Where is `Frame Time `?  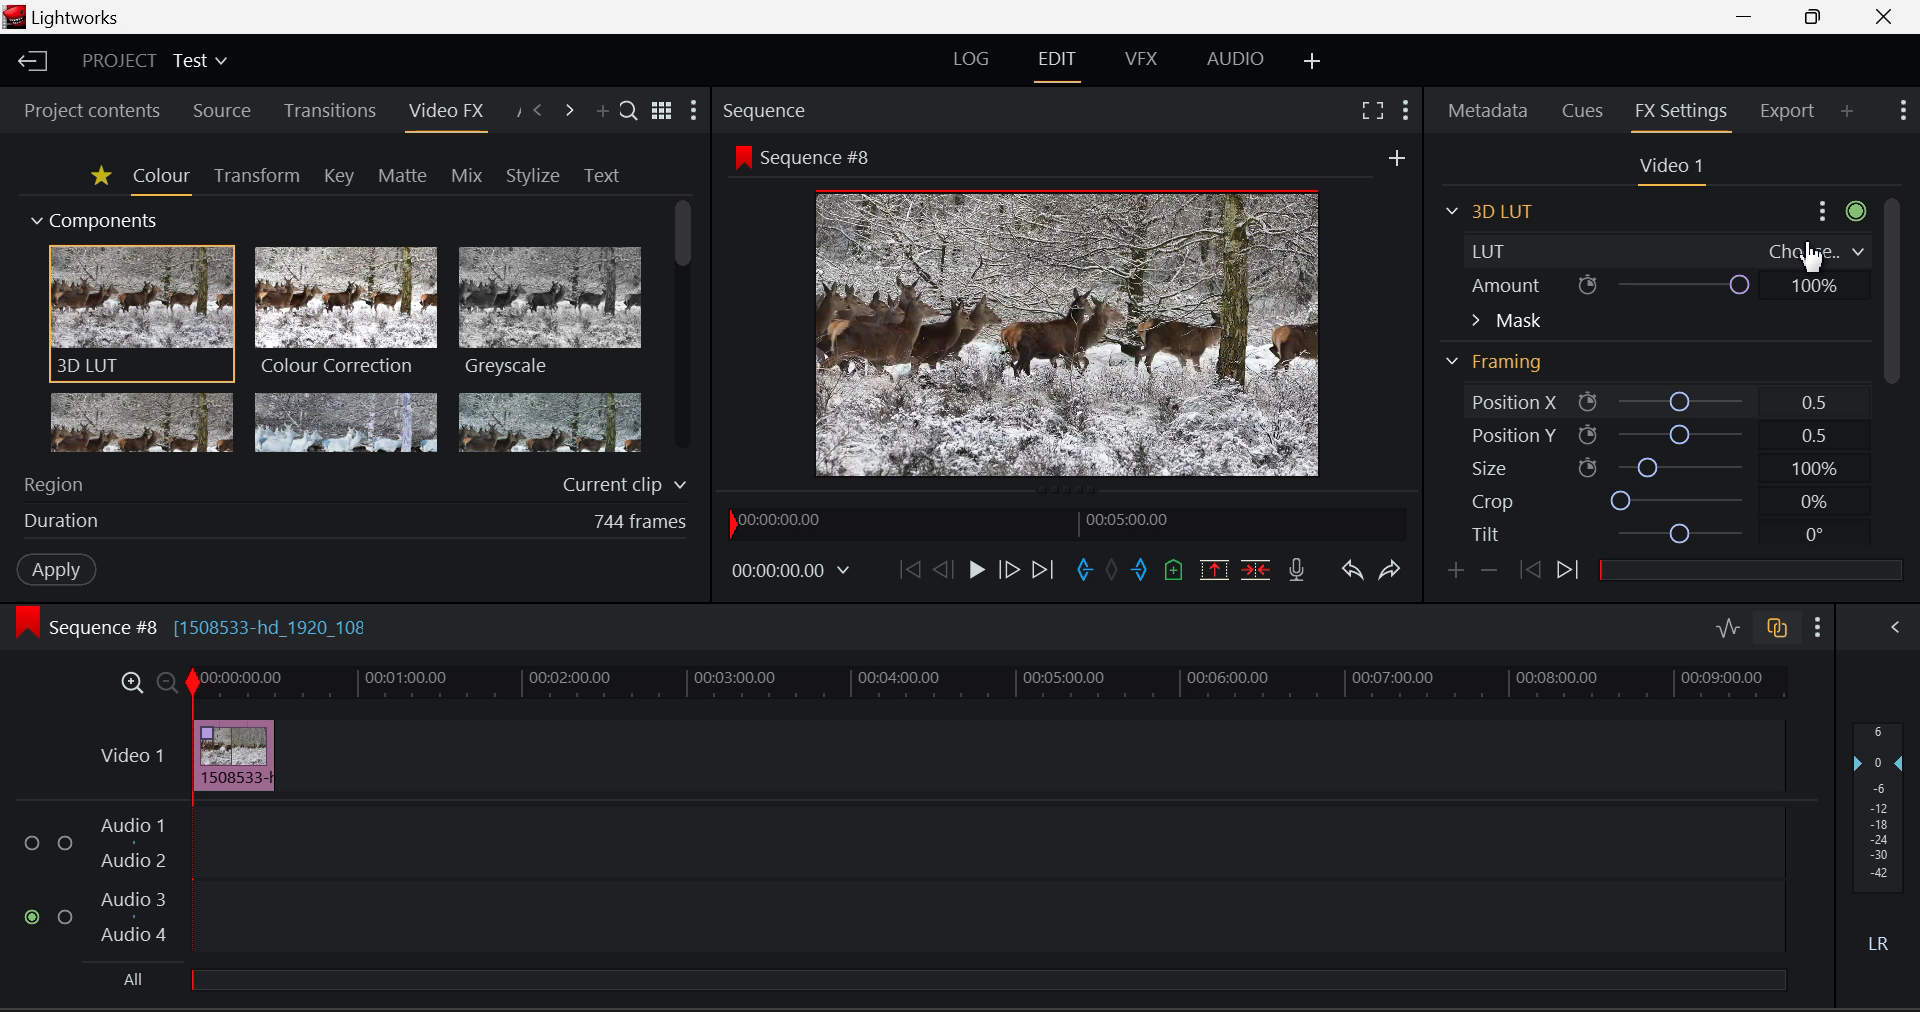
Frame Time  is located at coordinates (790, 575).